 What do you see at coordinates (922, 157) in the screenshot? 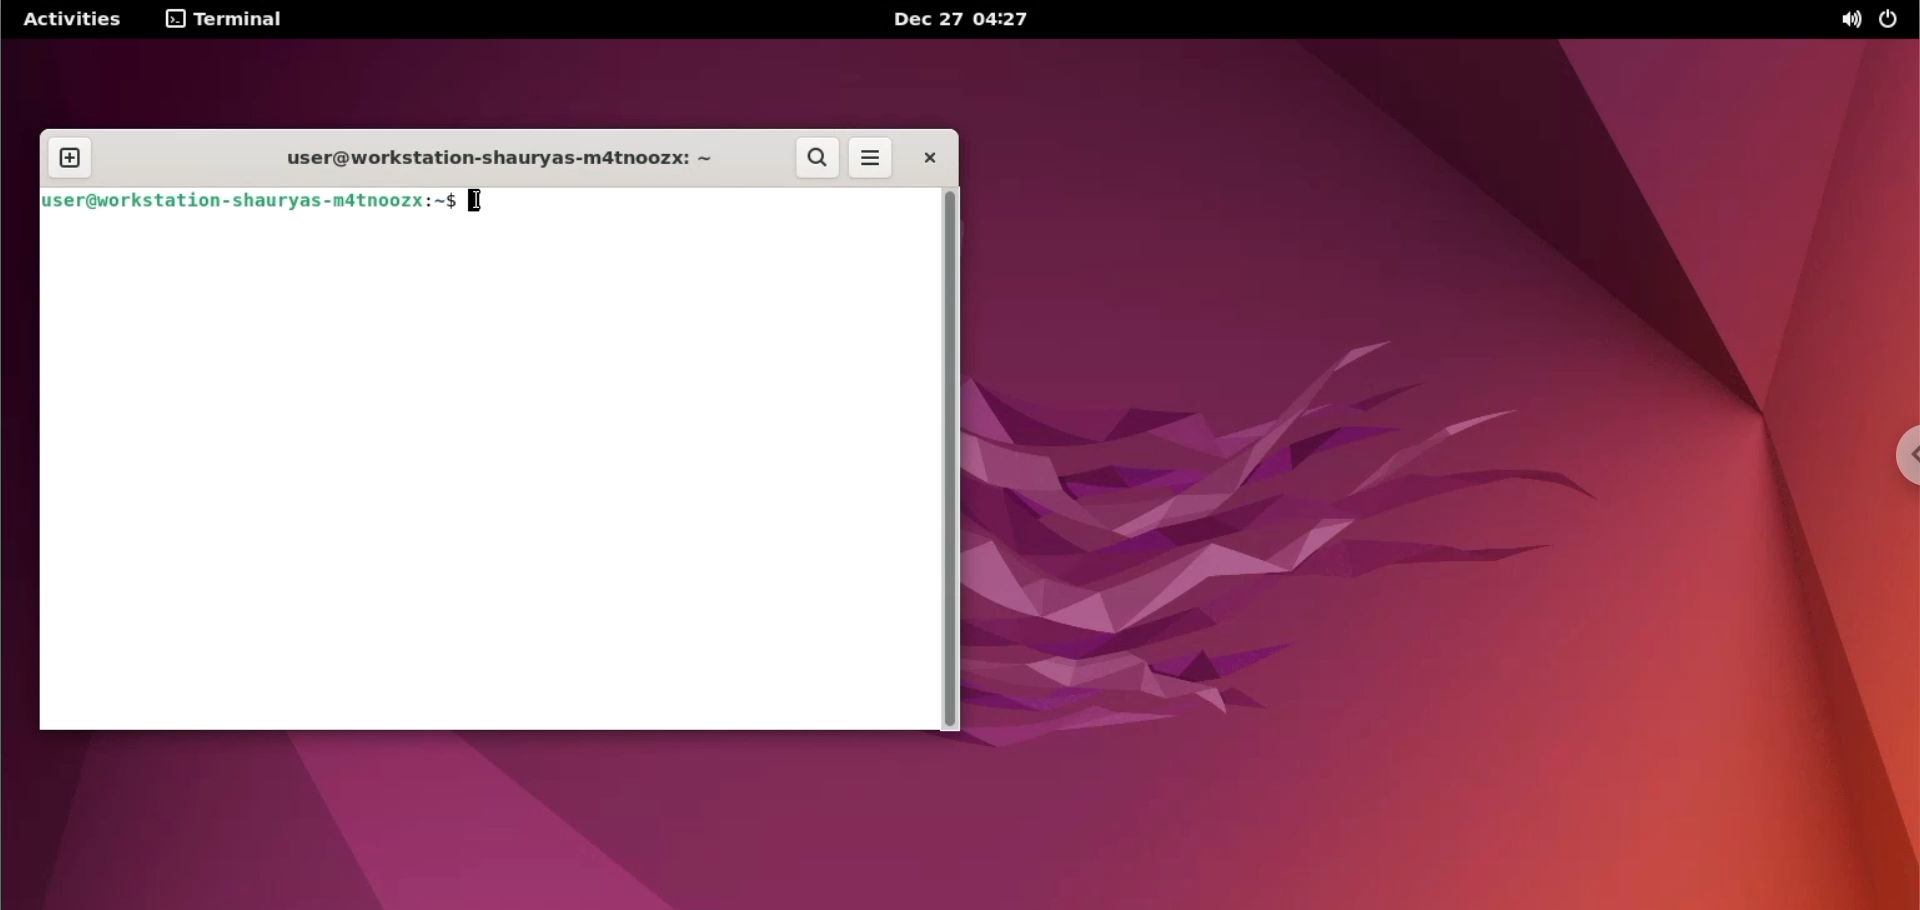
I see `close` at bounding box center [922, 157].